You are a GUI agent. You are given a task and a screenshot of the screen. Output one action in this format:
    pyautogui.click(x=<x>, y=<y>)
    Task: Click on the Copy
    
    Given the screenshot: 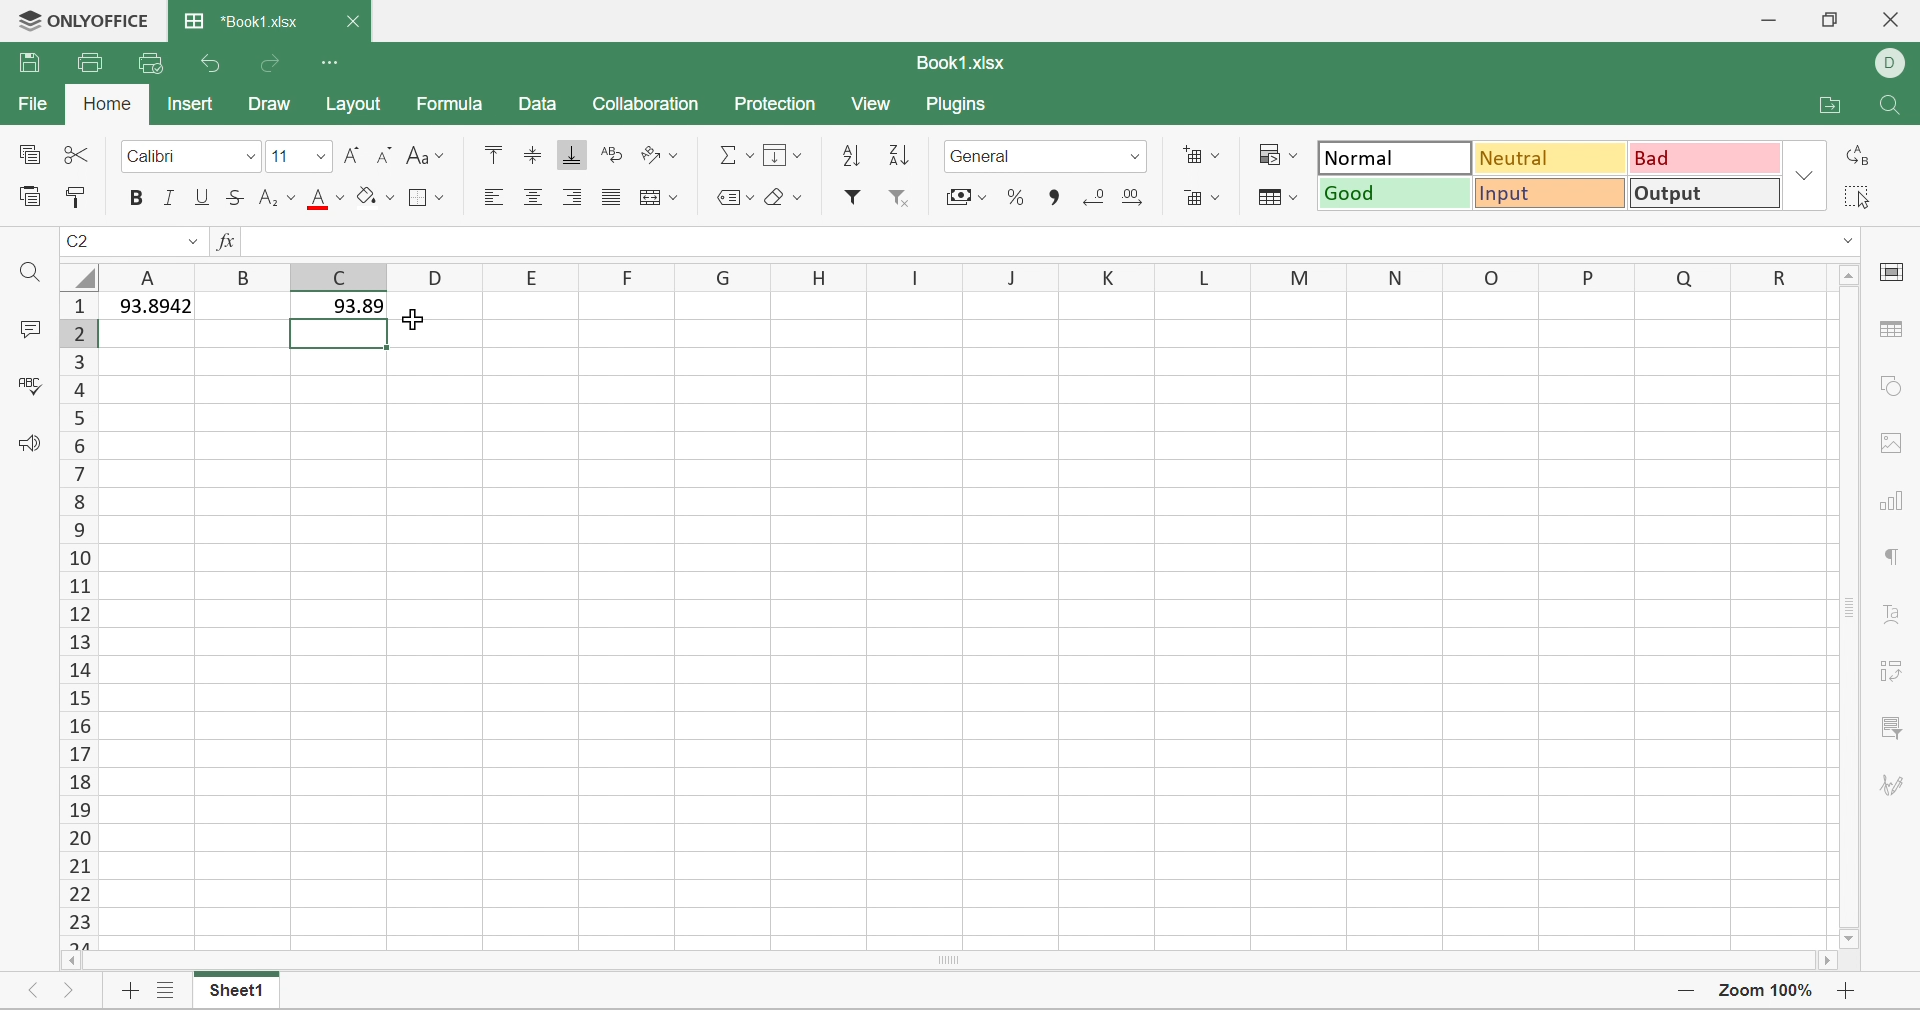 What is the action you would take?
    pyautogui.click(x=27, y=152)
    